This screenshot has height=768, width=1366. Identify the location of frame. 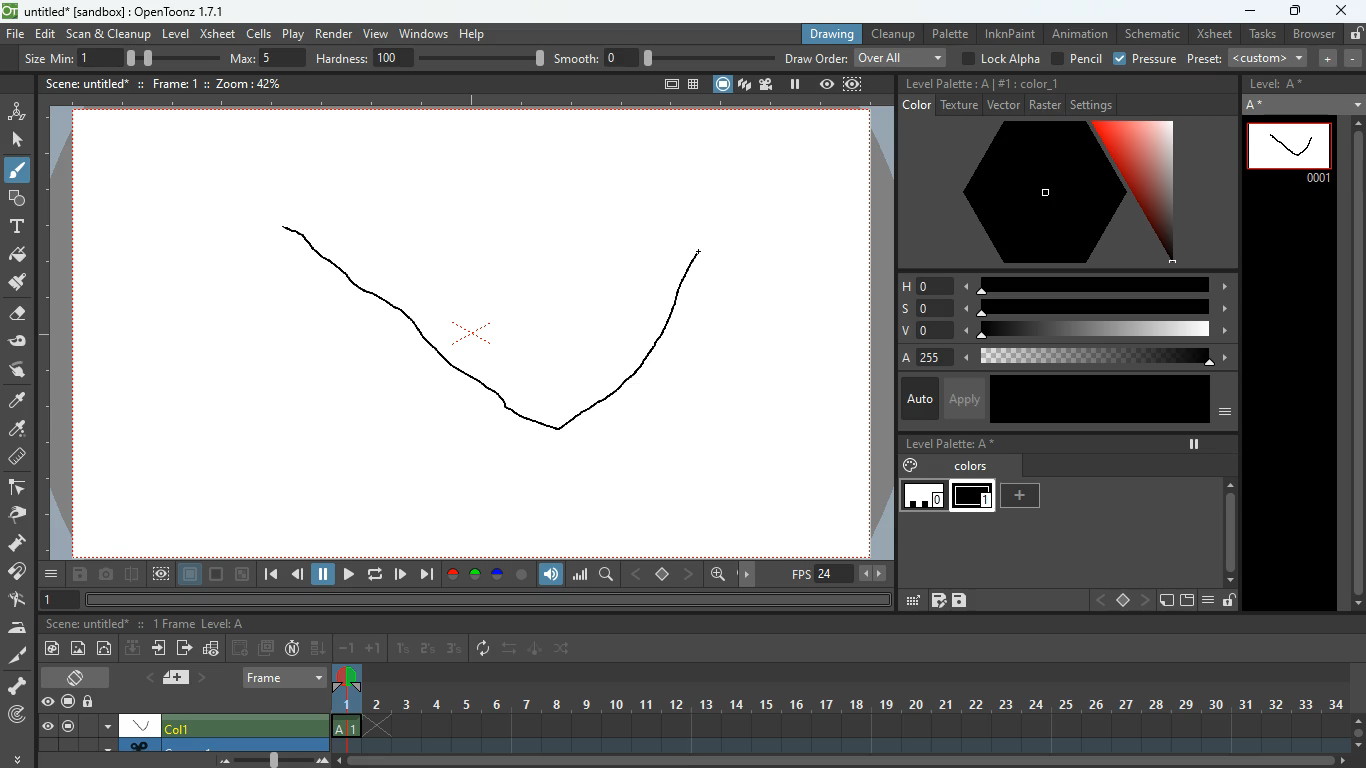
(166, 82).